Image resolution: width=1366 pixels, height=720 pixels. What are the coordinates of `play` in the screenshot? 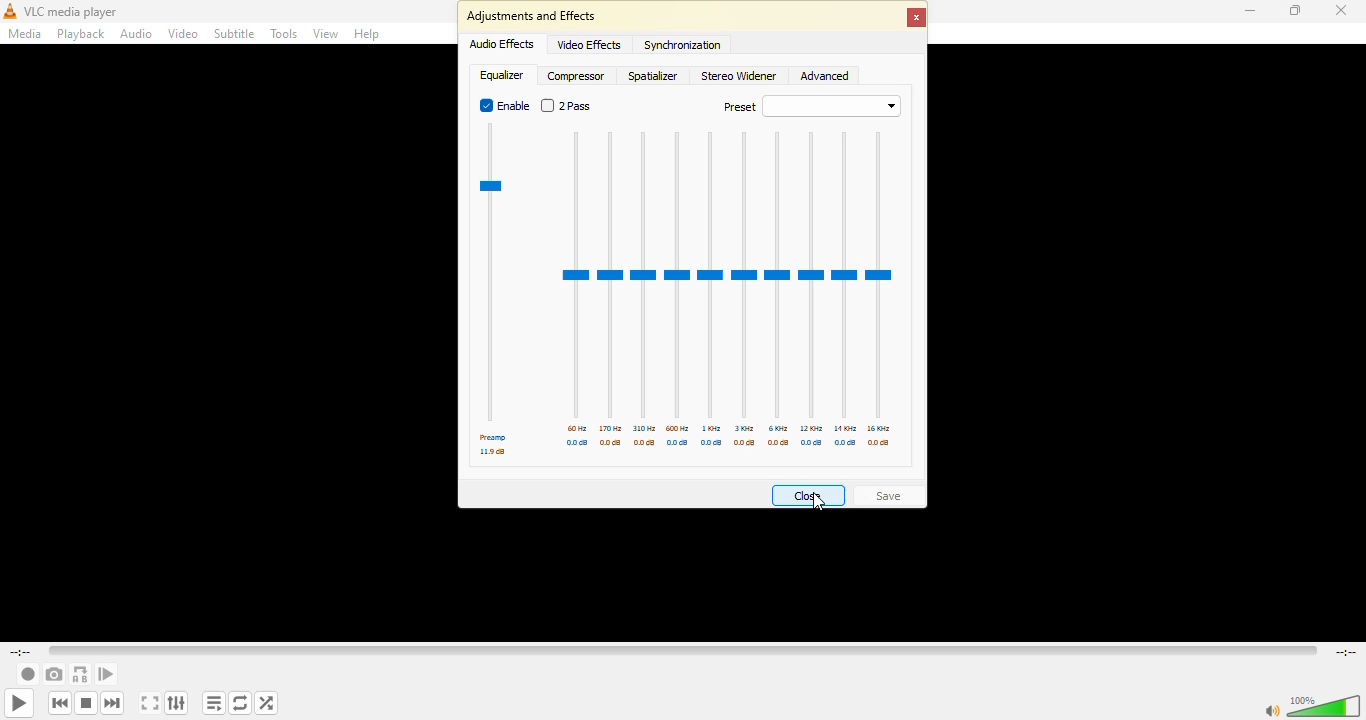 It's located at (19, 704).